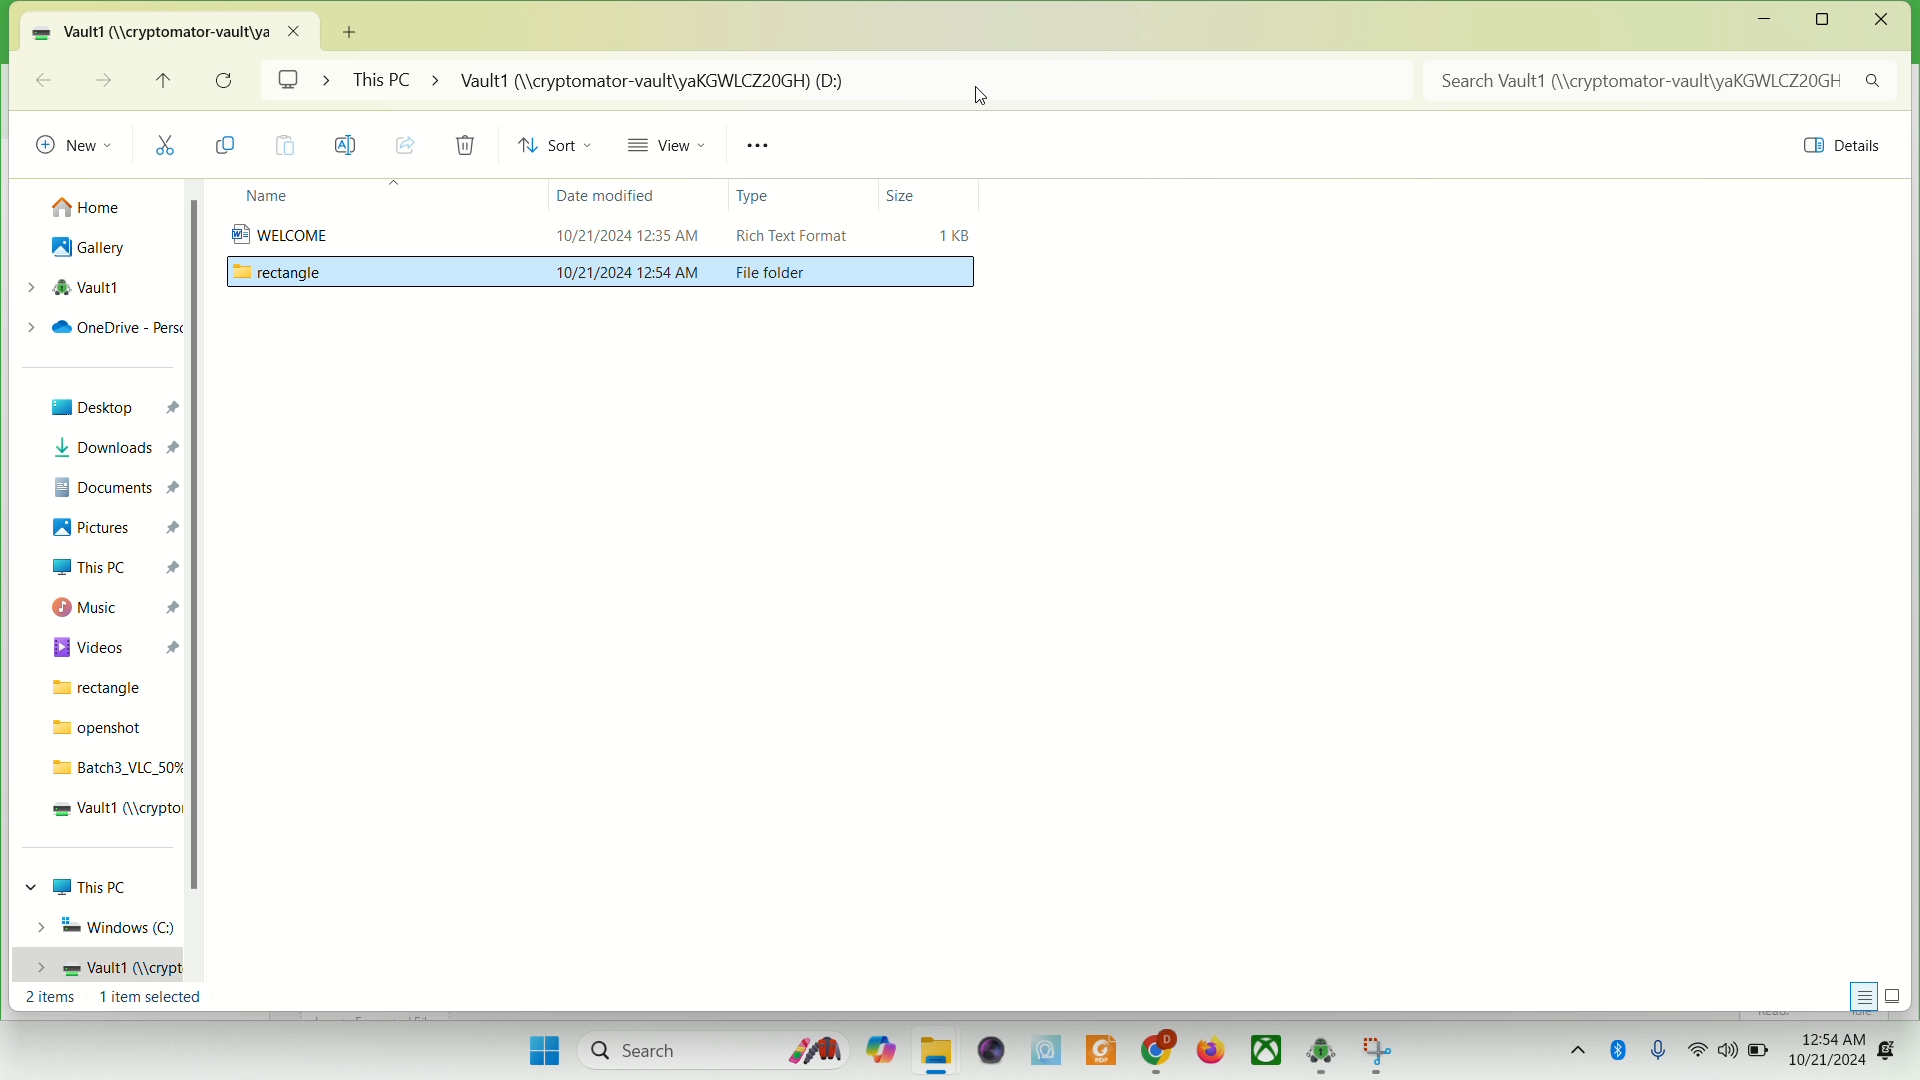 This screenshot has height=1080, width=1920. What do you see at coordinates (875, 1050) in the screenshot?
I see `copilet` at bounding box center [875, 1050].